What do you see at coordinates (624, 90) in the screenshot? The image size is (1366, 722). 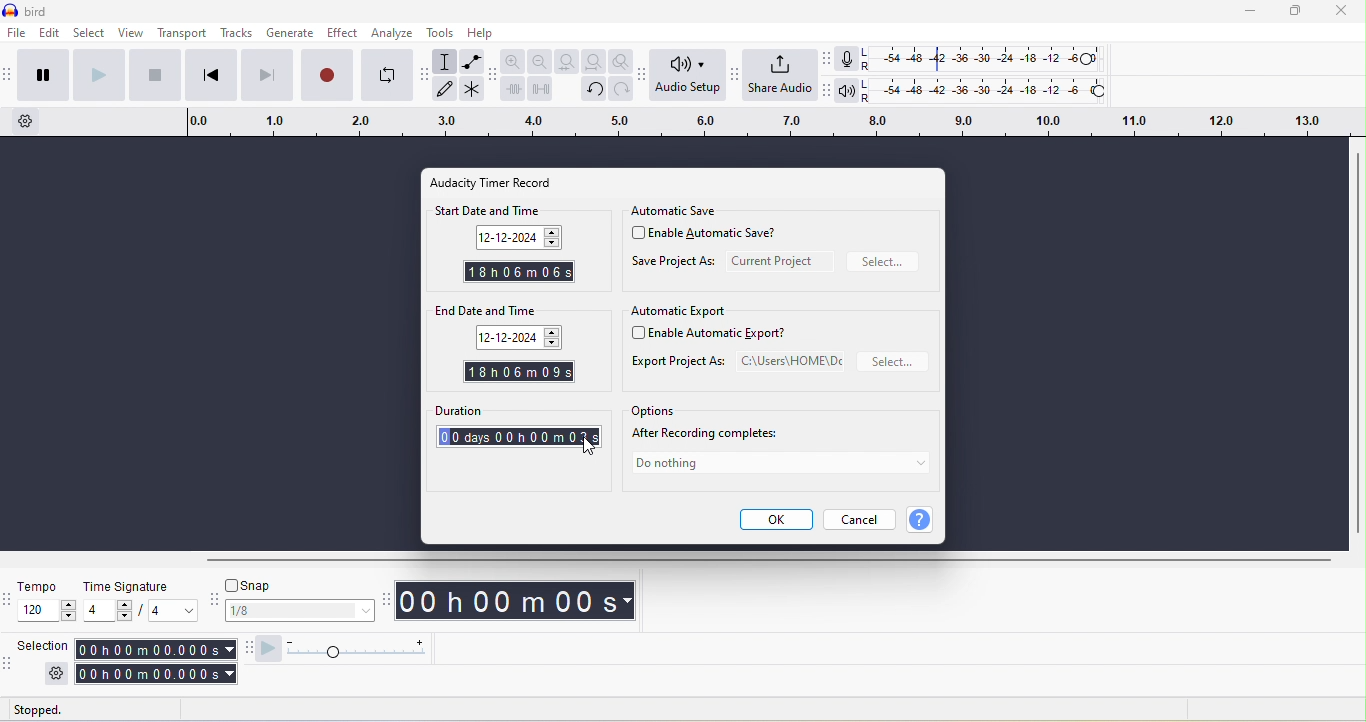 I see `redo` at bounding box center [624, 90].